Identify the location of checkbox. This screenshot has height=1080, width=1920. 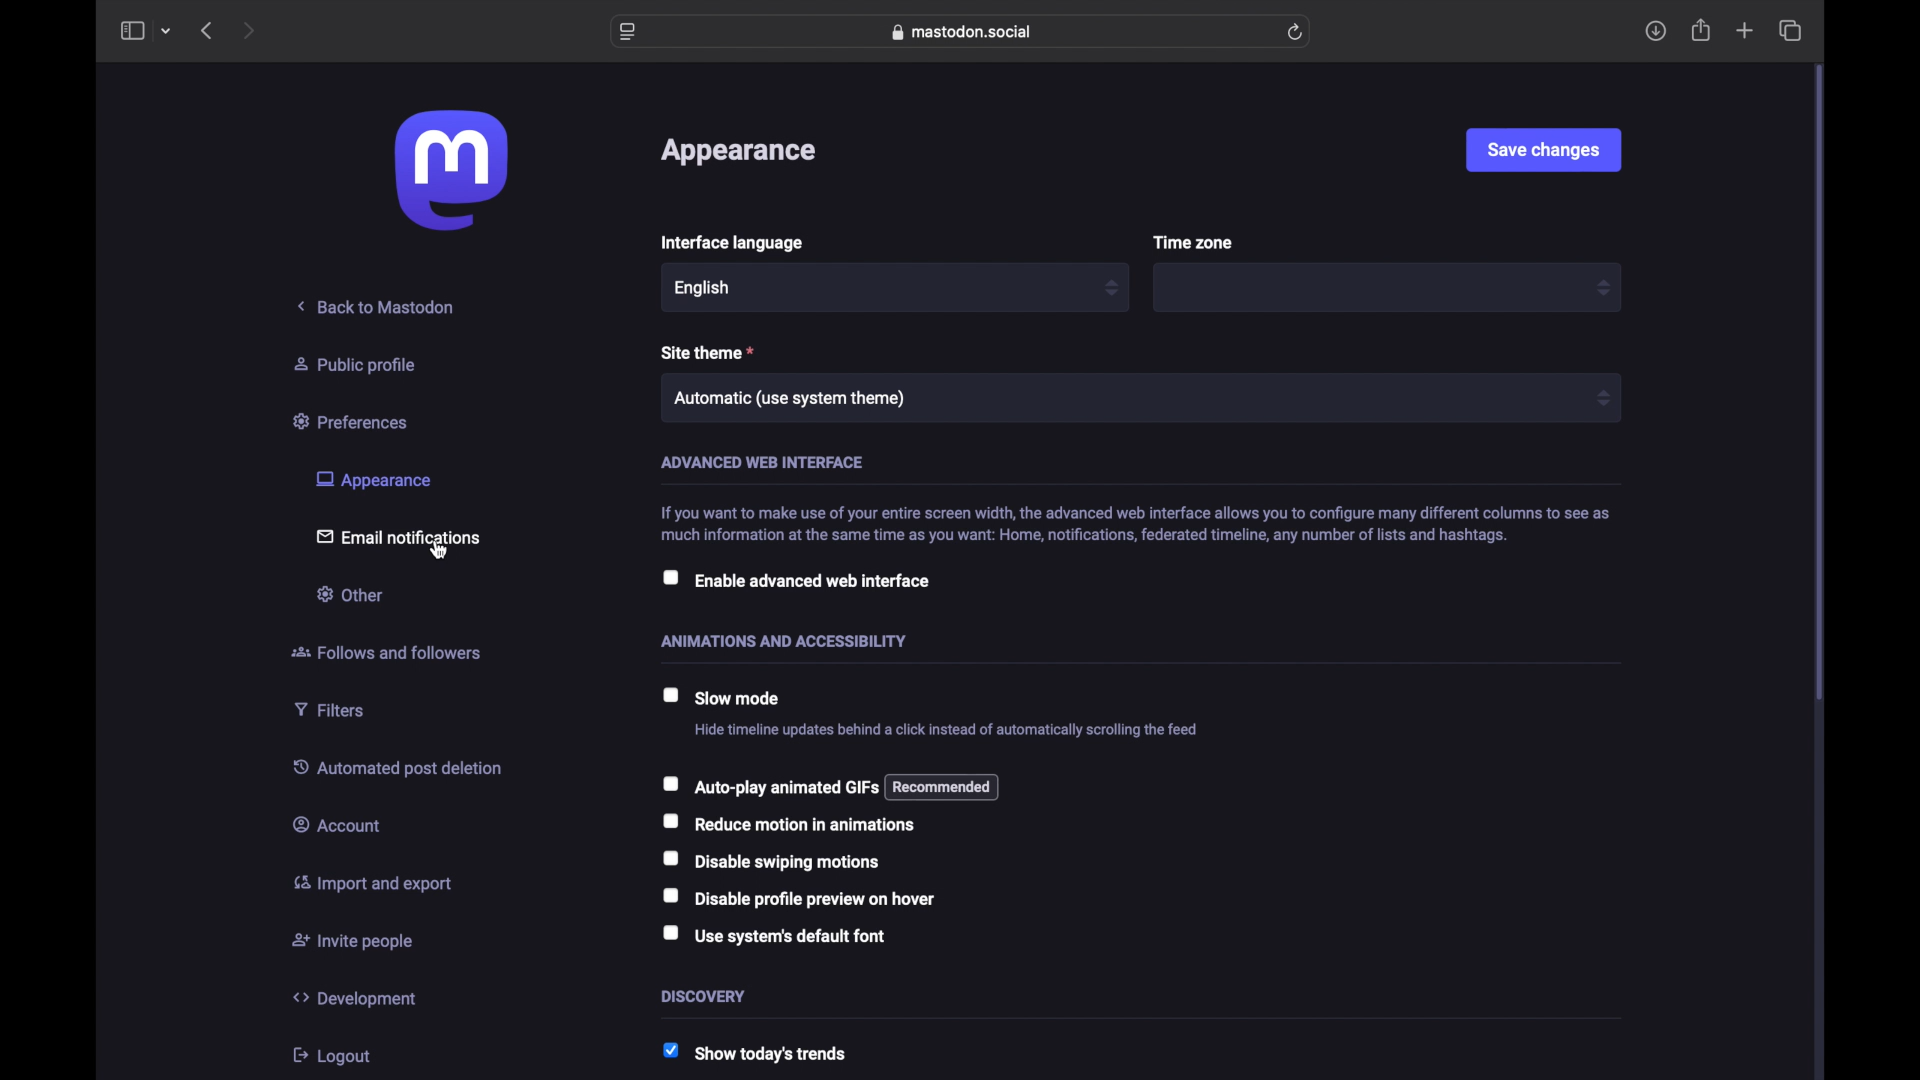
(770, 862).